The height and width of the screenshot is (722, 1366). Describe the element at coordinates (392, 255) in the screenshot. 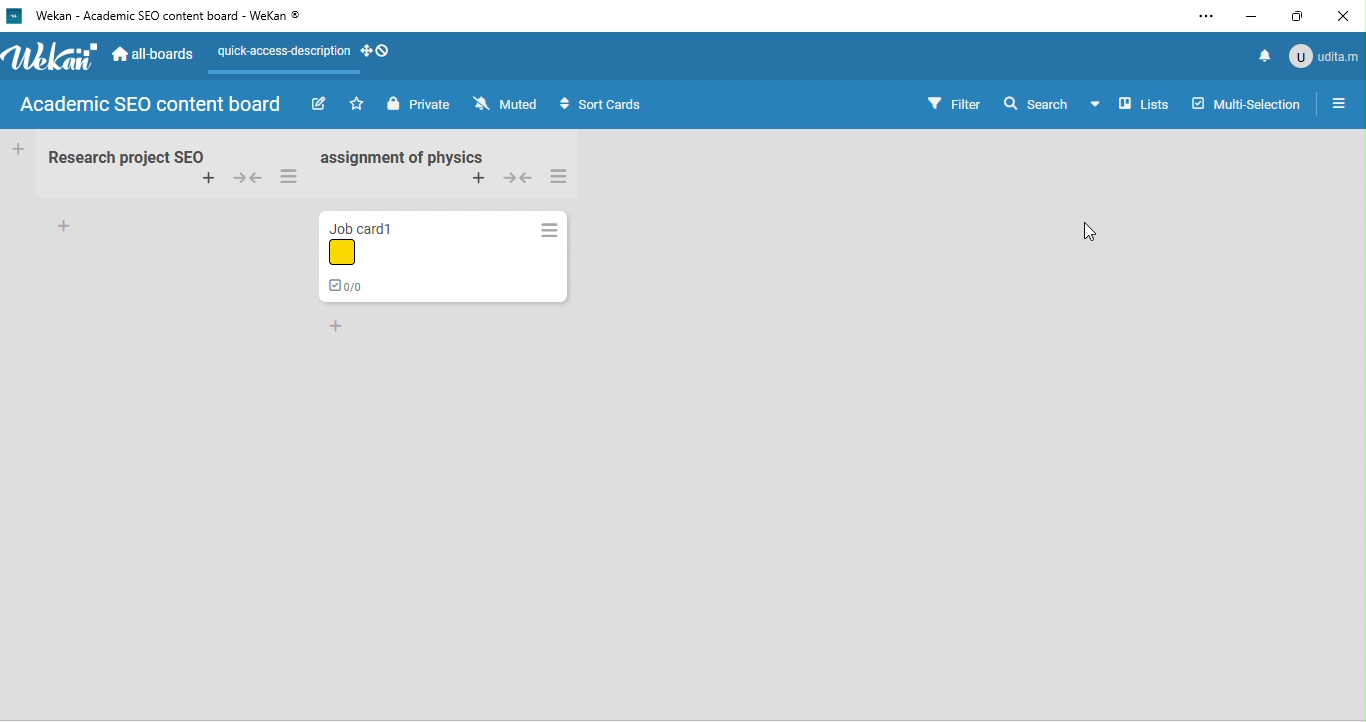

I see `job card 1` at that location.